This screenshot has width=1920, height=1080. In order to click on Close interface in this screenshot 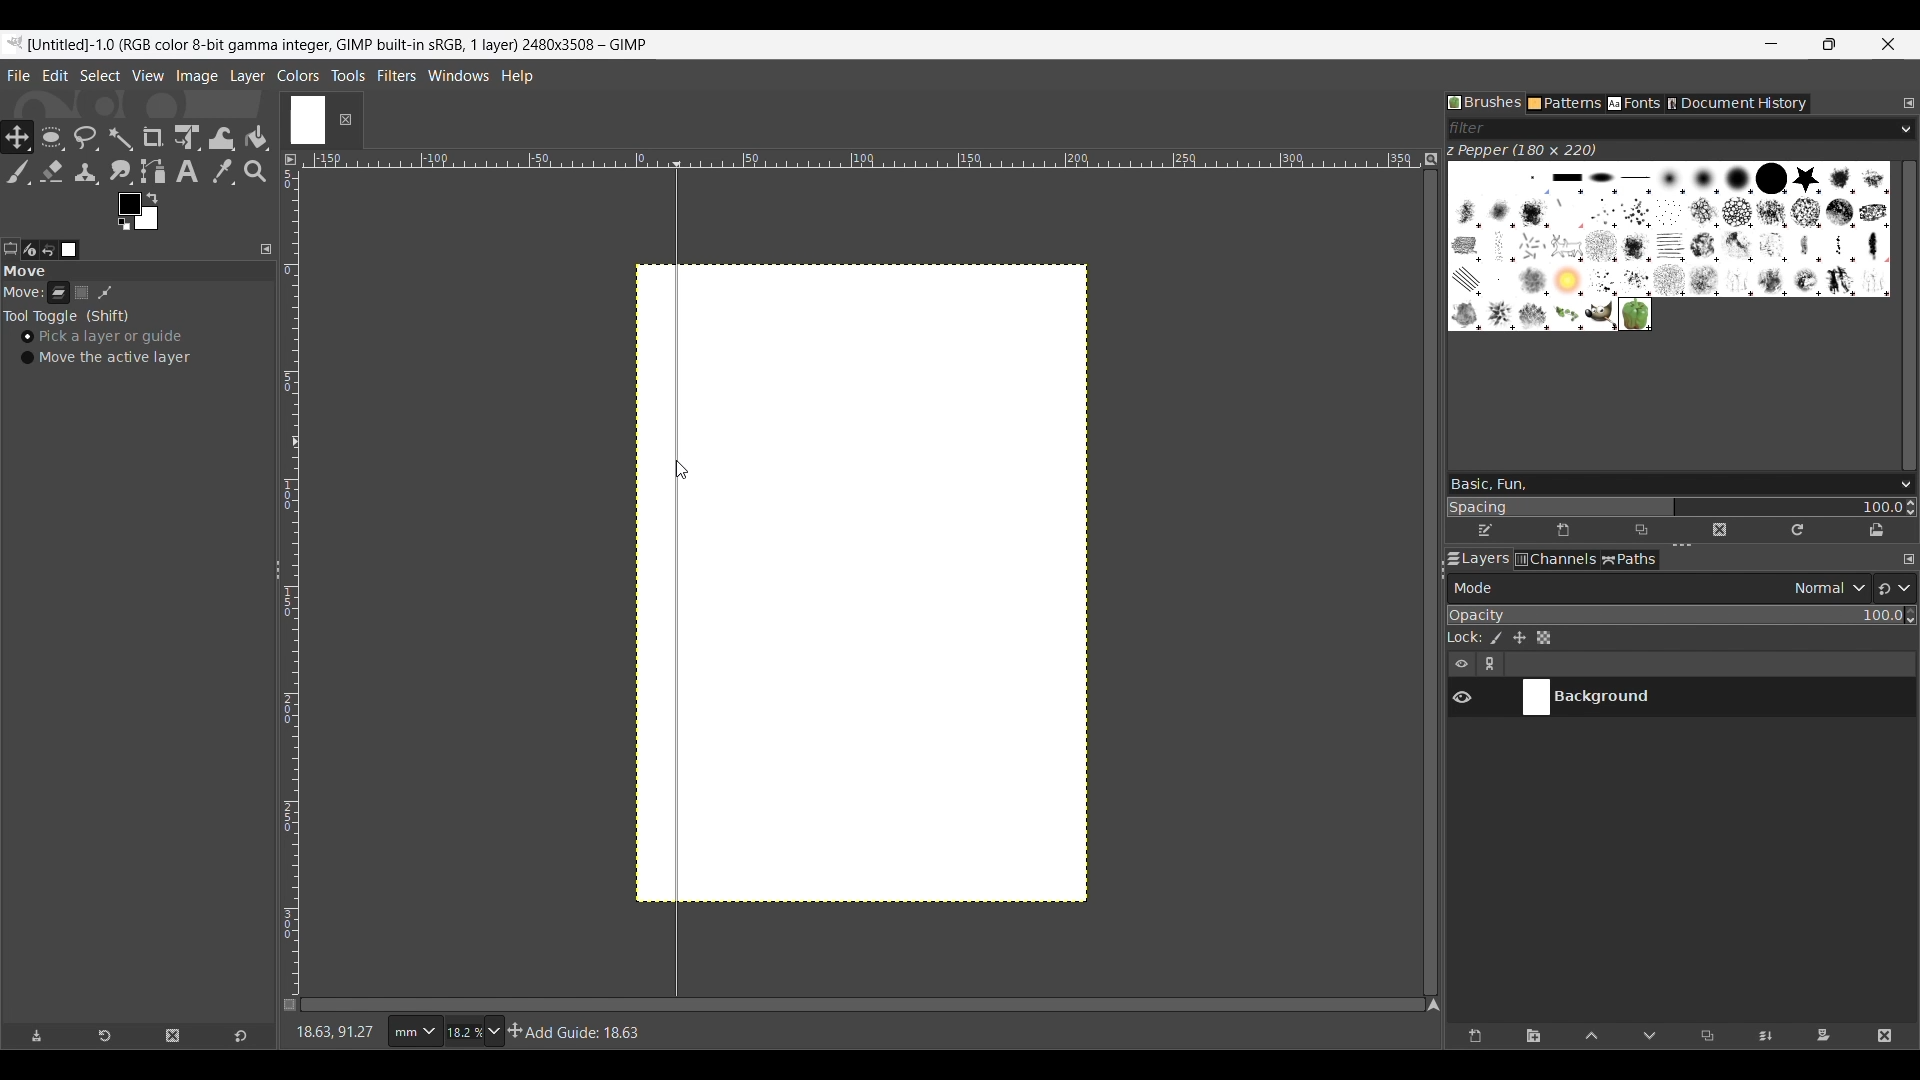, I will do `click(1887, 44)`.